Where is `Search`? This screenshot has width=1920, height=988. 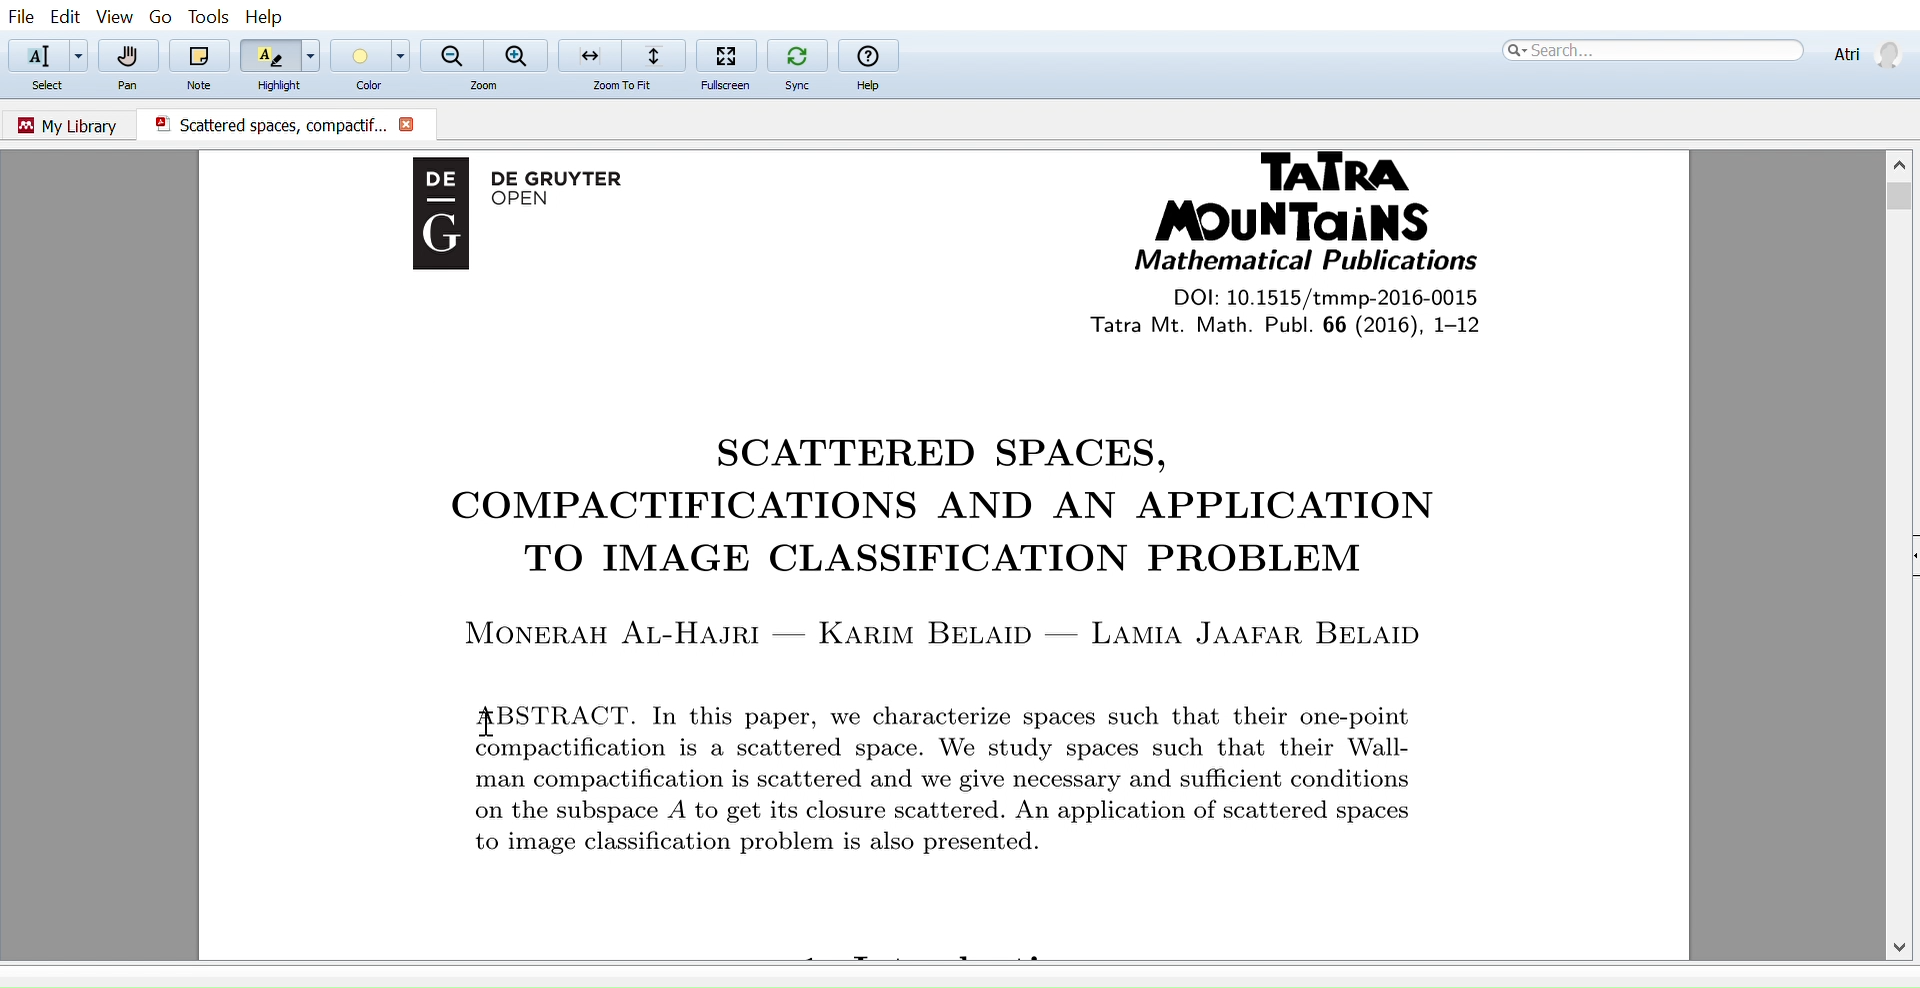 Search is located at coordinates (1650, 50).